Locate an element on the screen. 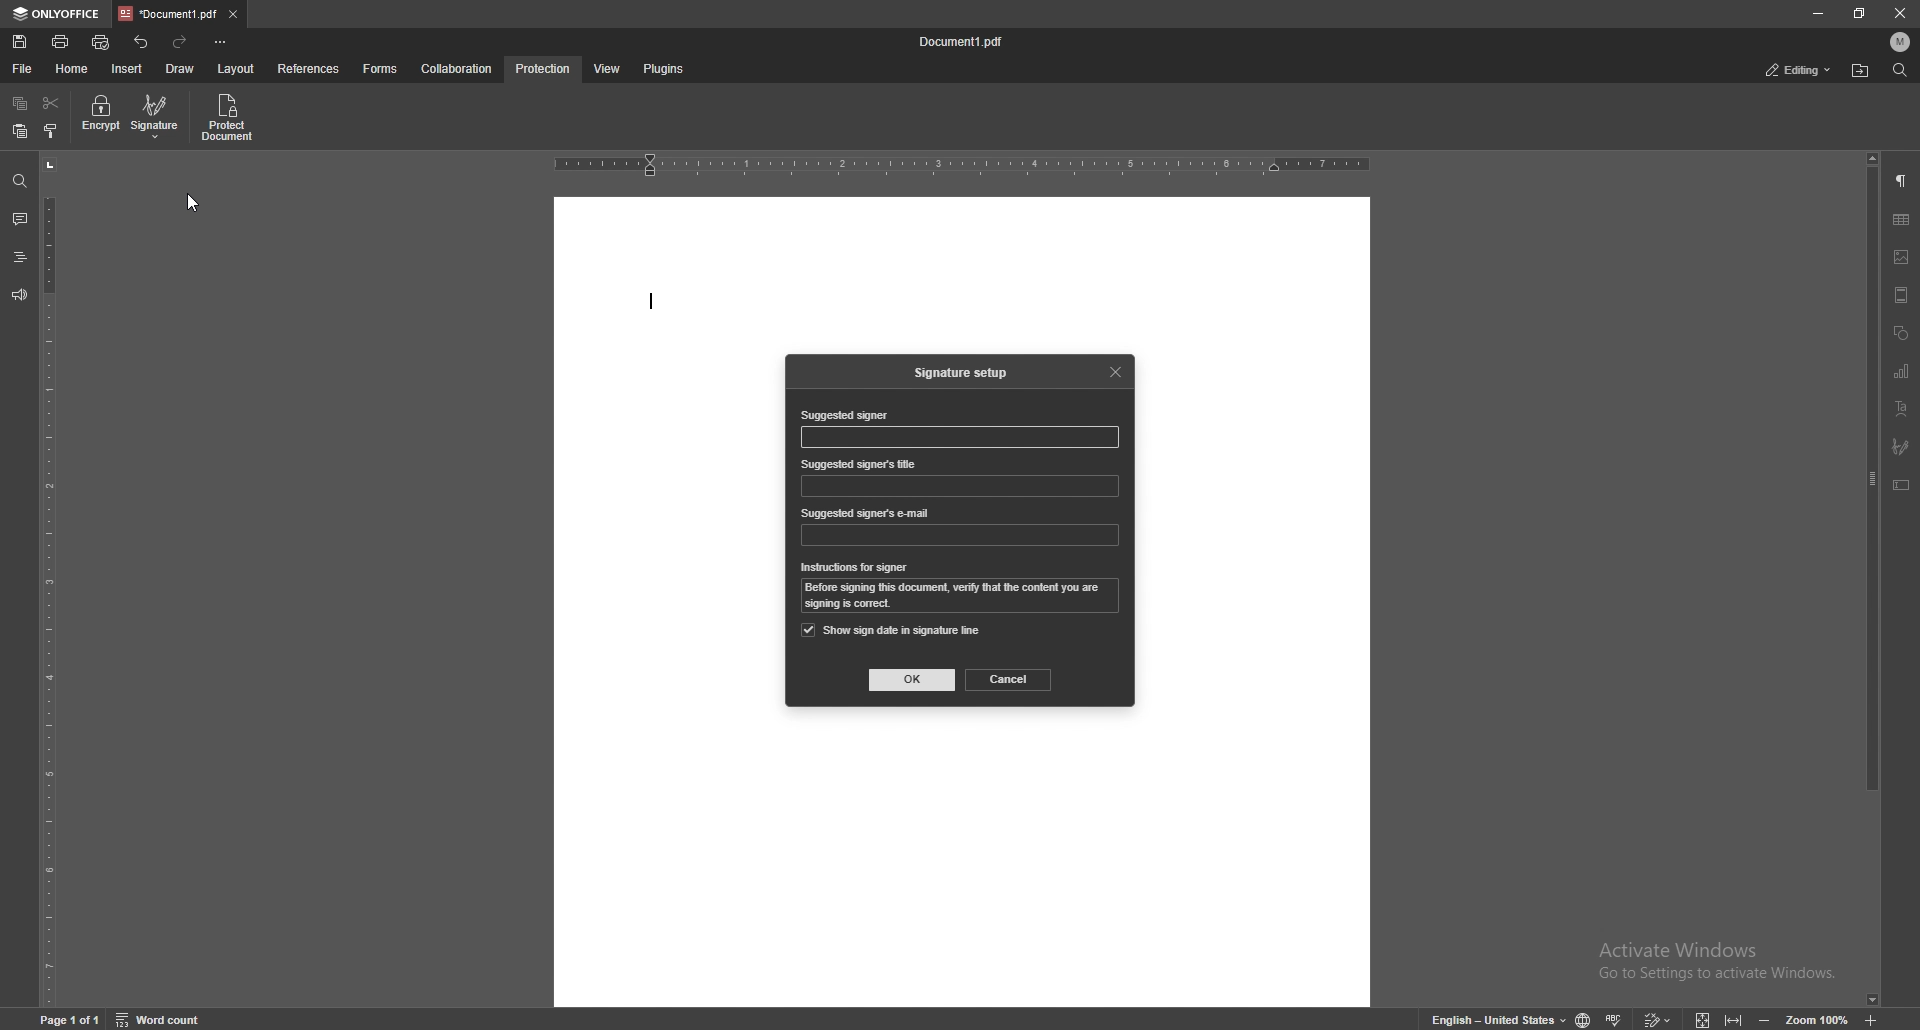 This screenshot has width=1920, height=1030. signature is located at coordinates (1901, 447).